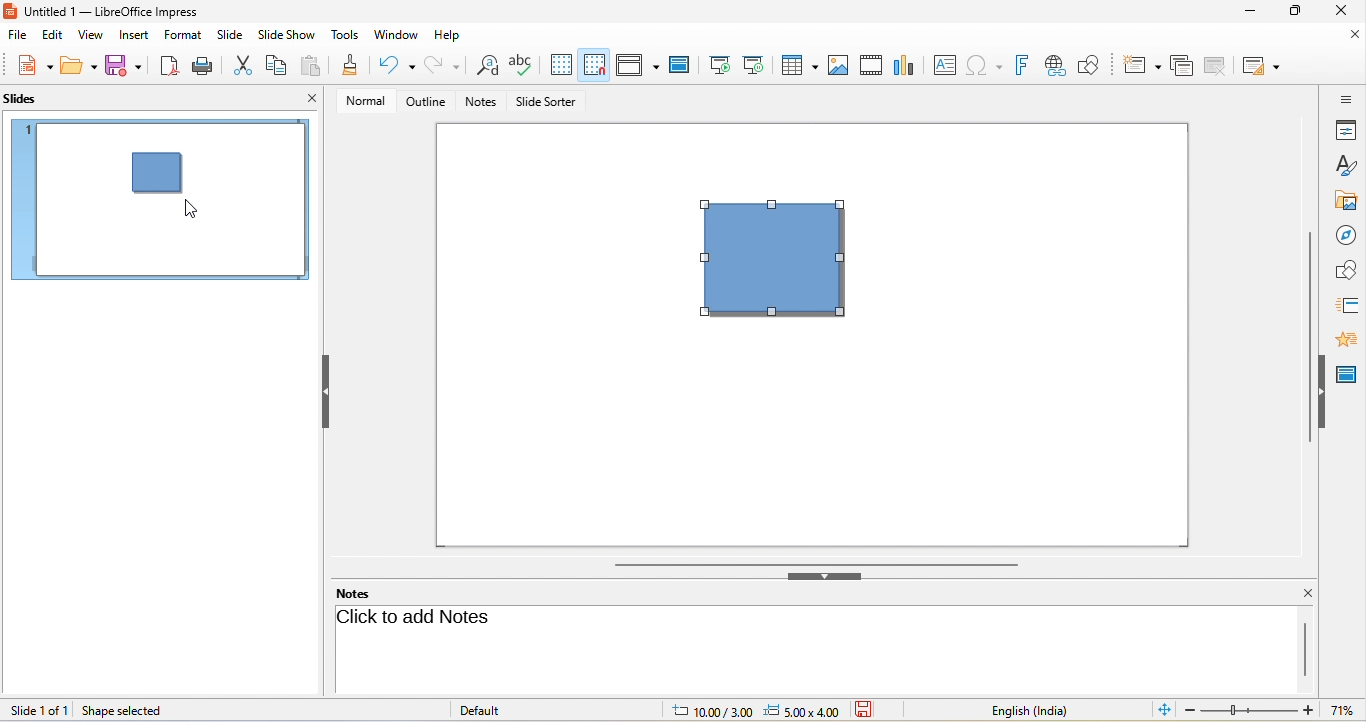 Image resolution: width=1366 pixels, height=722 pixels. What do you see at coordinates (345, 36) in the screenshot?
I see `tools` at bounding box center [345, 36].